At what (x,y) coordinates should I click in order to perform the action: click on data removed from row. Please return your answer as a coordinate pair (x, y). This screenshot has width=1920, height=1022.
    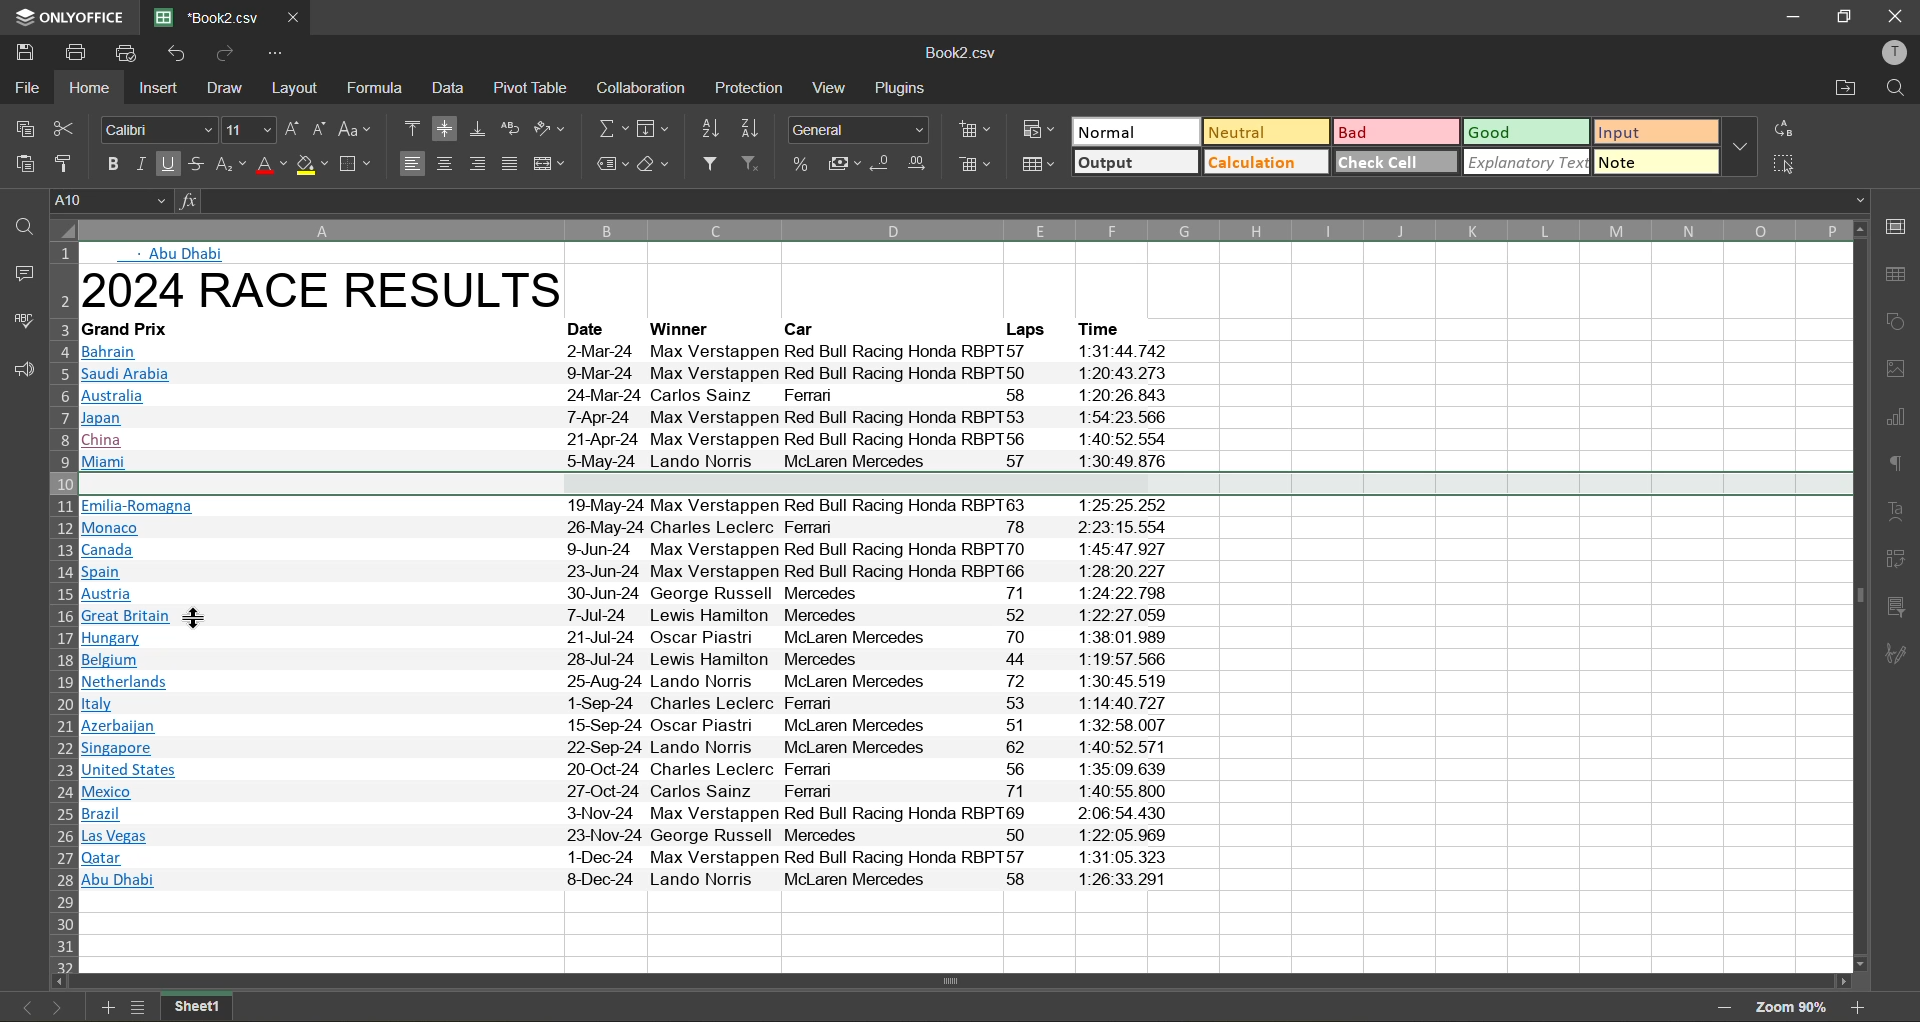
    Looking at the image, I should click on (962, 483).